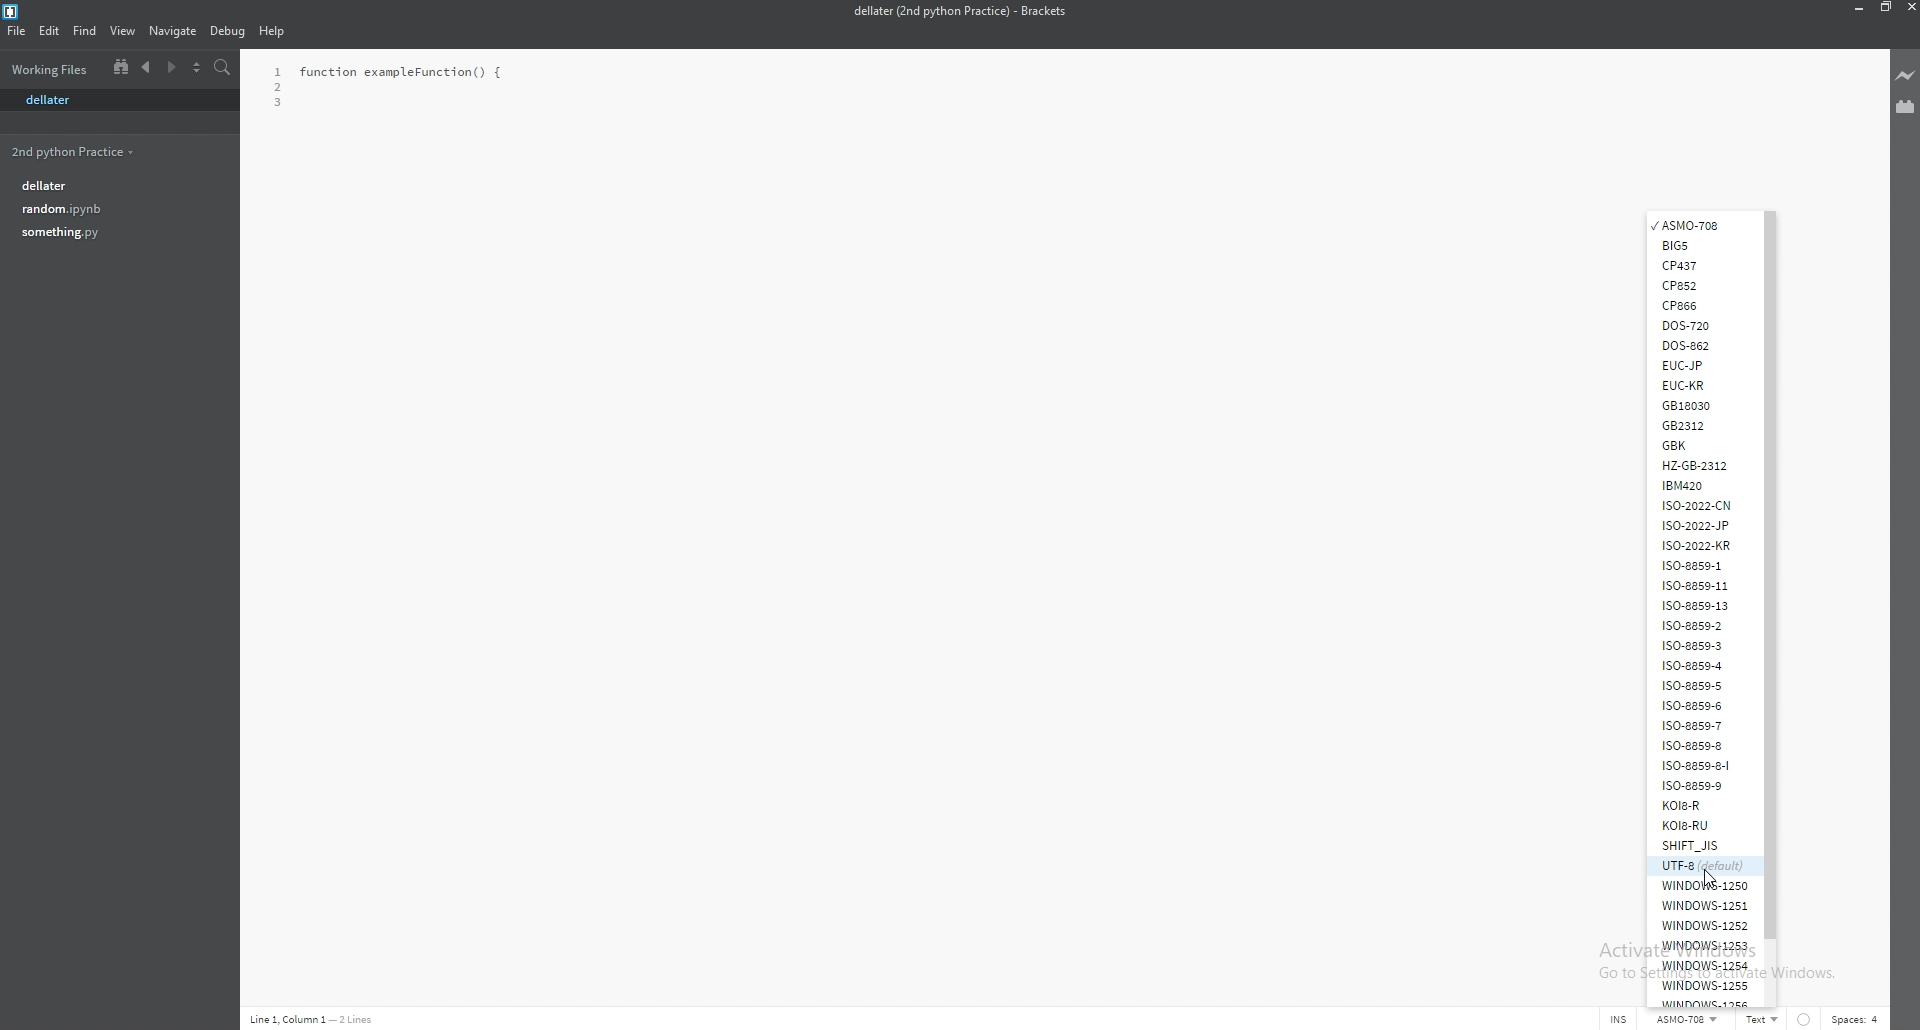  I want to click on iso-8859-11, so click(1702, 585).